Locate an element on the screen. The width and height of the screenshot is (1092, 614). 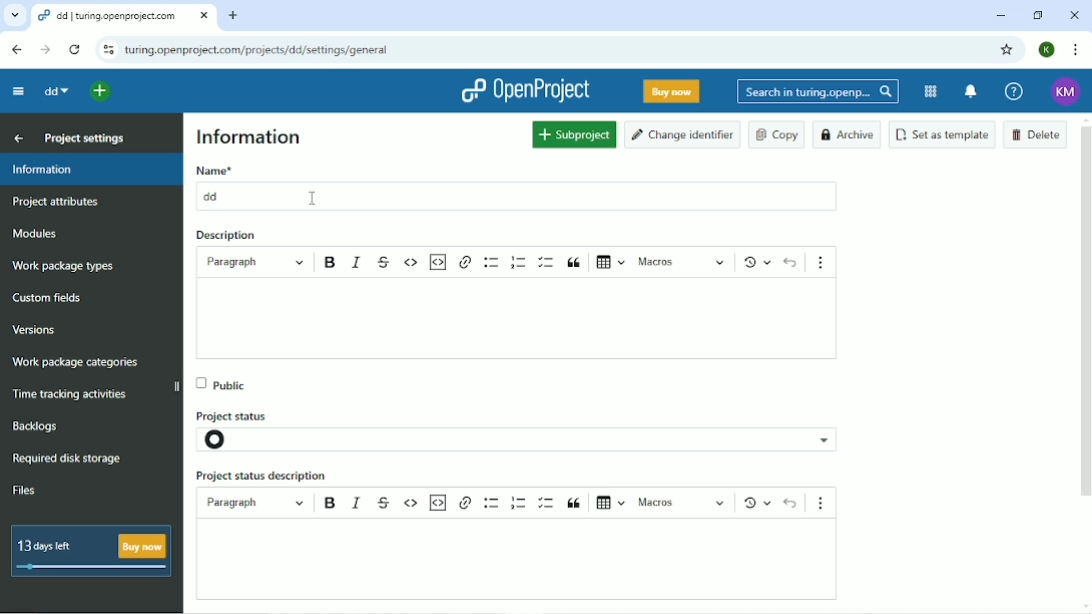
Project settings is located at coordinates (83, 137).